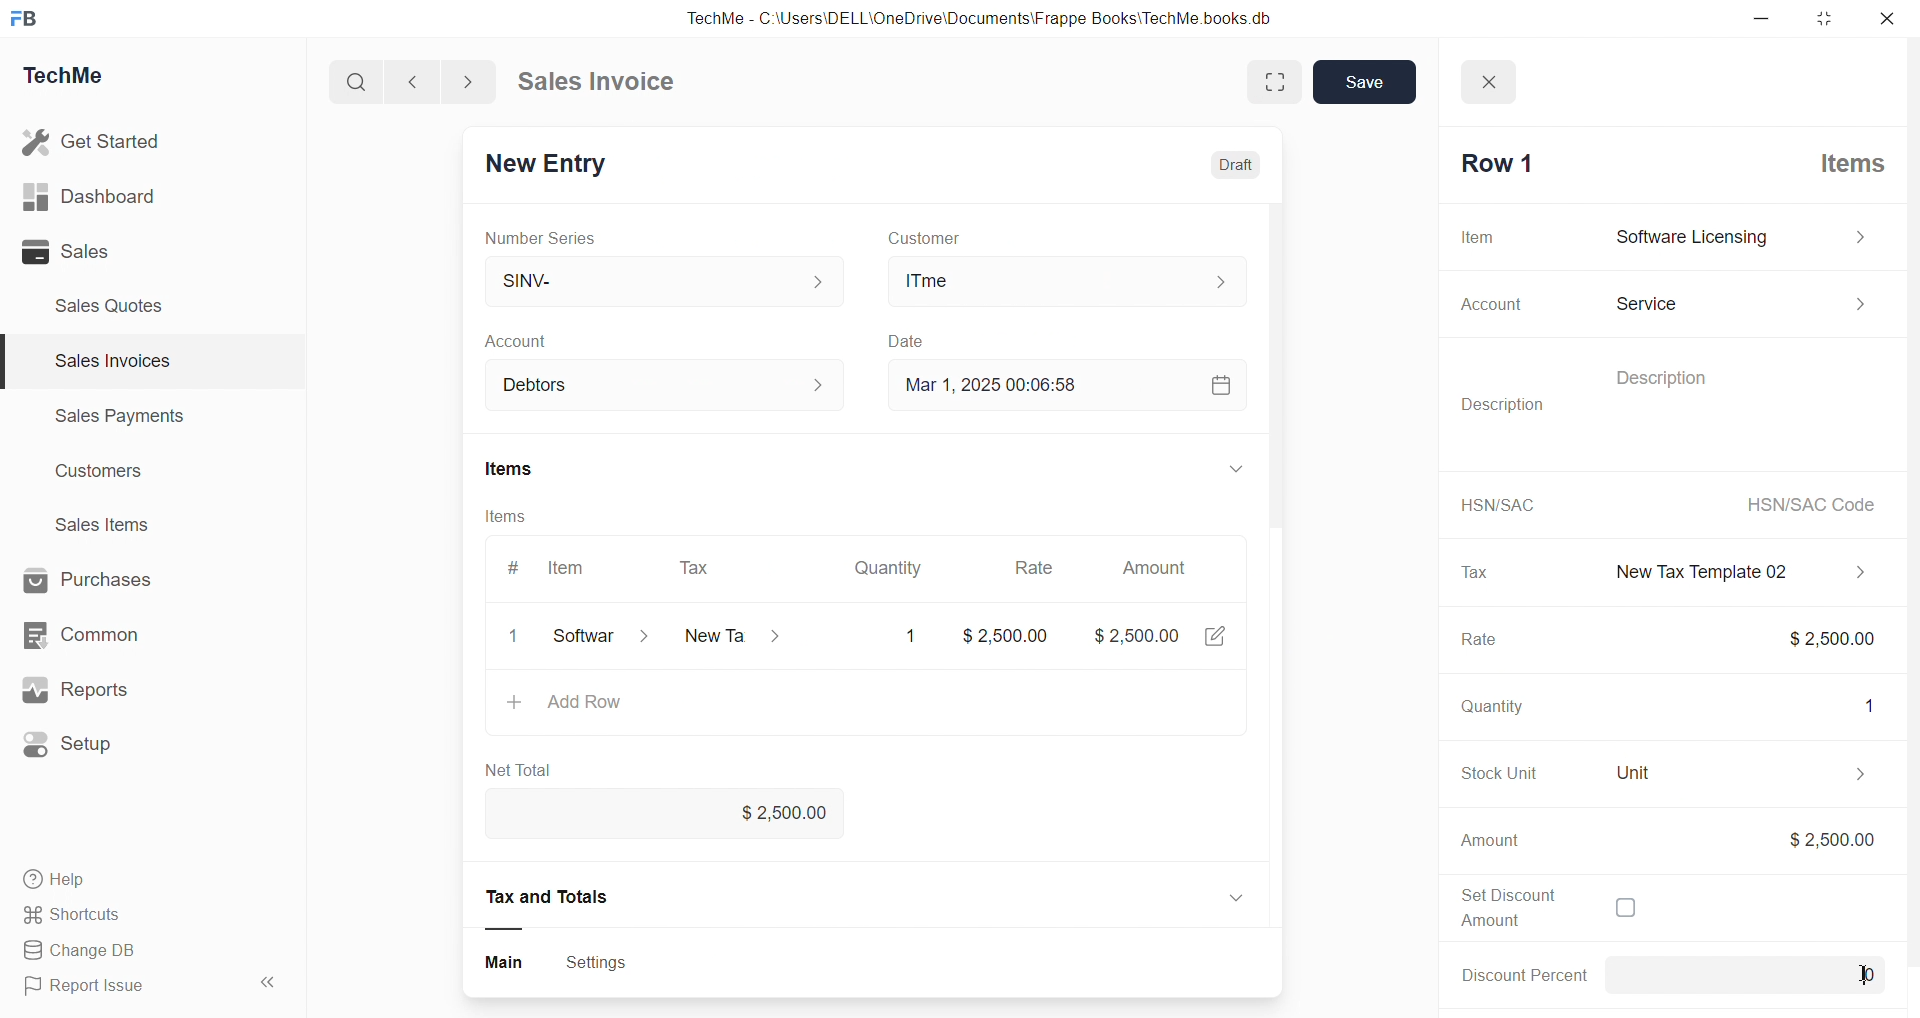 Image resolution: width=1920 pixels, height=1018 pixels. What do you see at coordinates (1518, 974) in the screenshot?
I see `Discount Percent` at bounding box center [1518, 974].